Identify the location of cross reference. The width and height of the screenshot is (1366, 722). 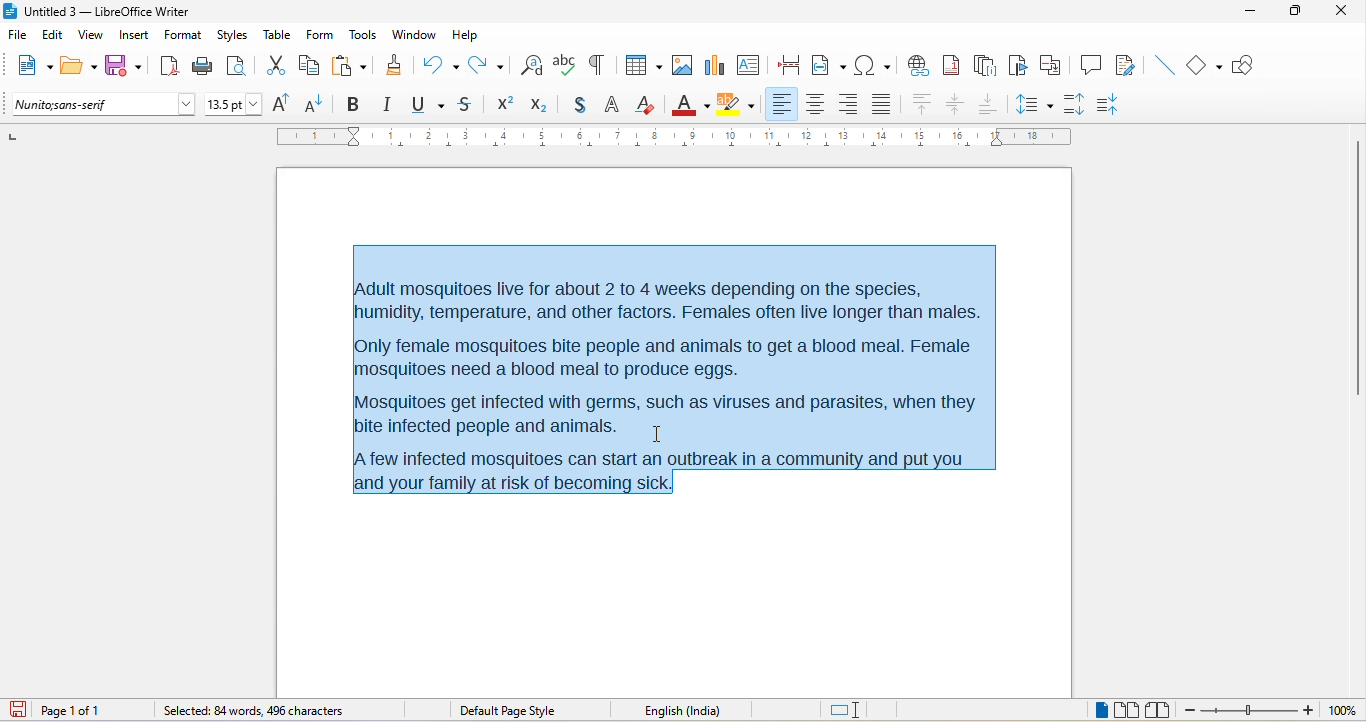
(1055, 65).